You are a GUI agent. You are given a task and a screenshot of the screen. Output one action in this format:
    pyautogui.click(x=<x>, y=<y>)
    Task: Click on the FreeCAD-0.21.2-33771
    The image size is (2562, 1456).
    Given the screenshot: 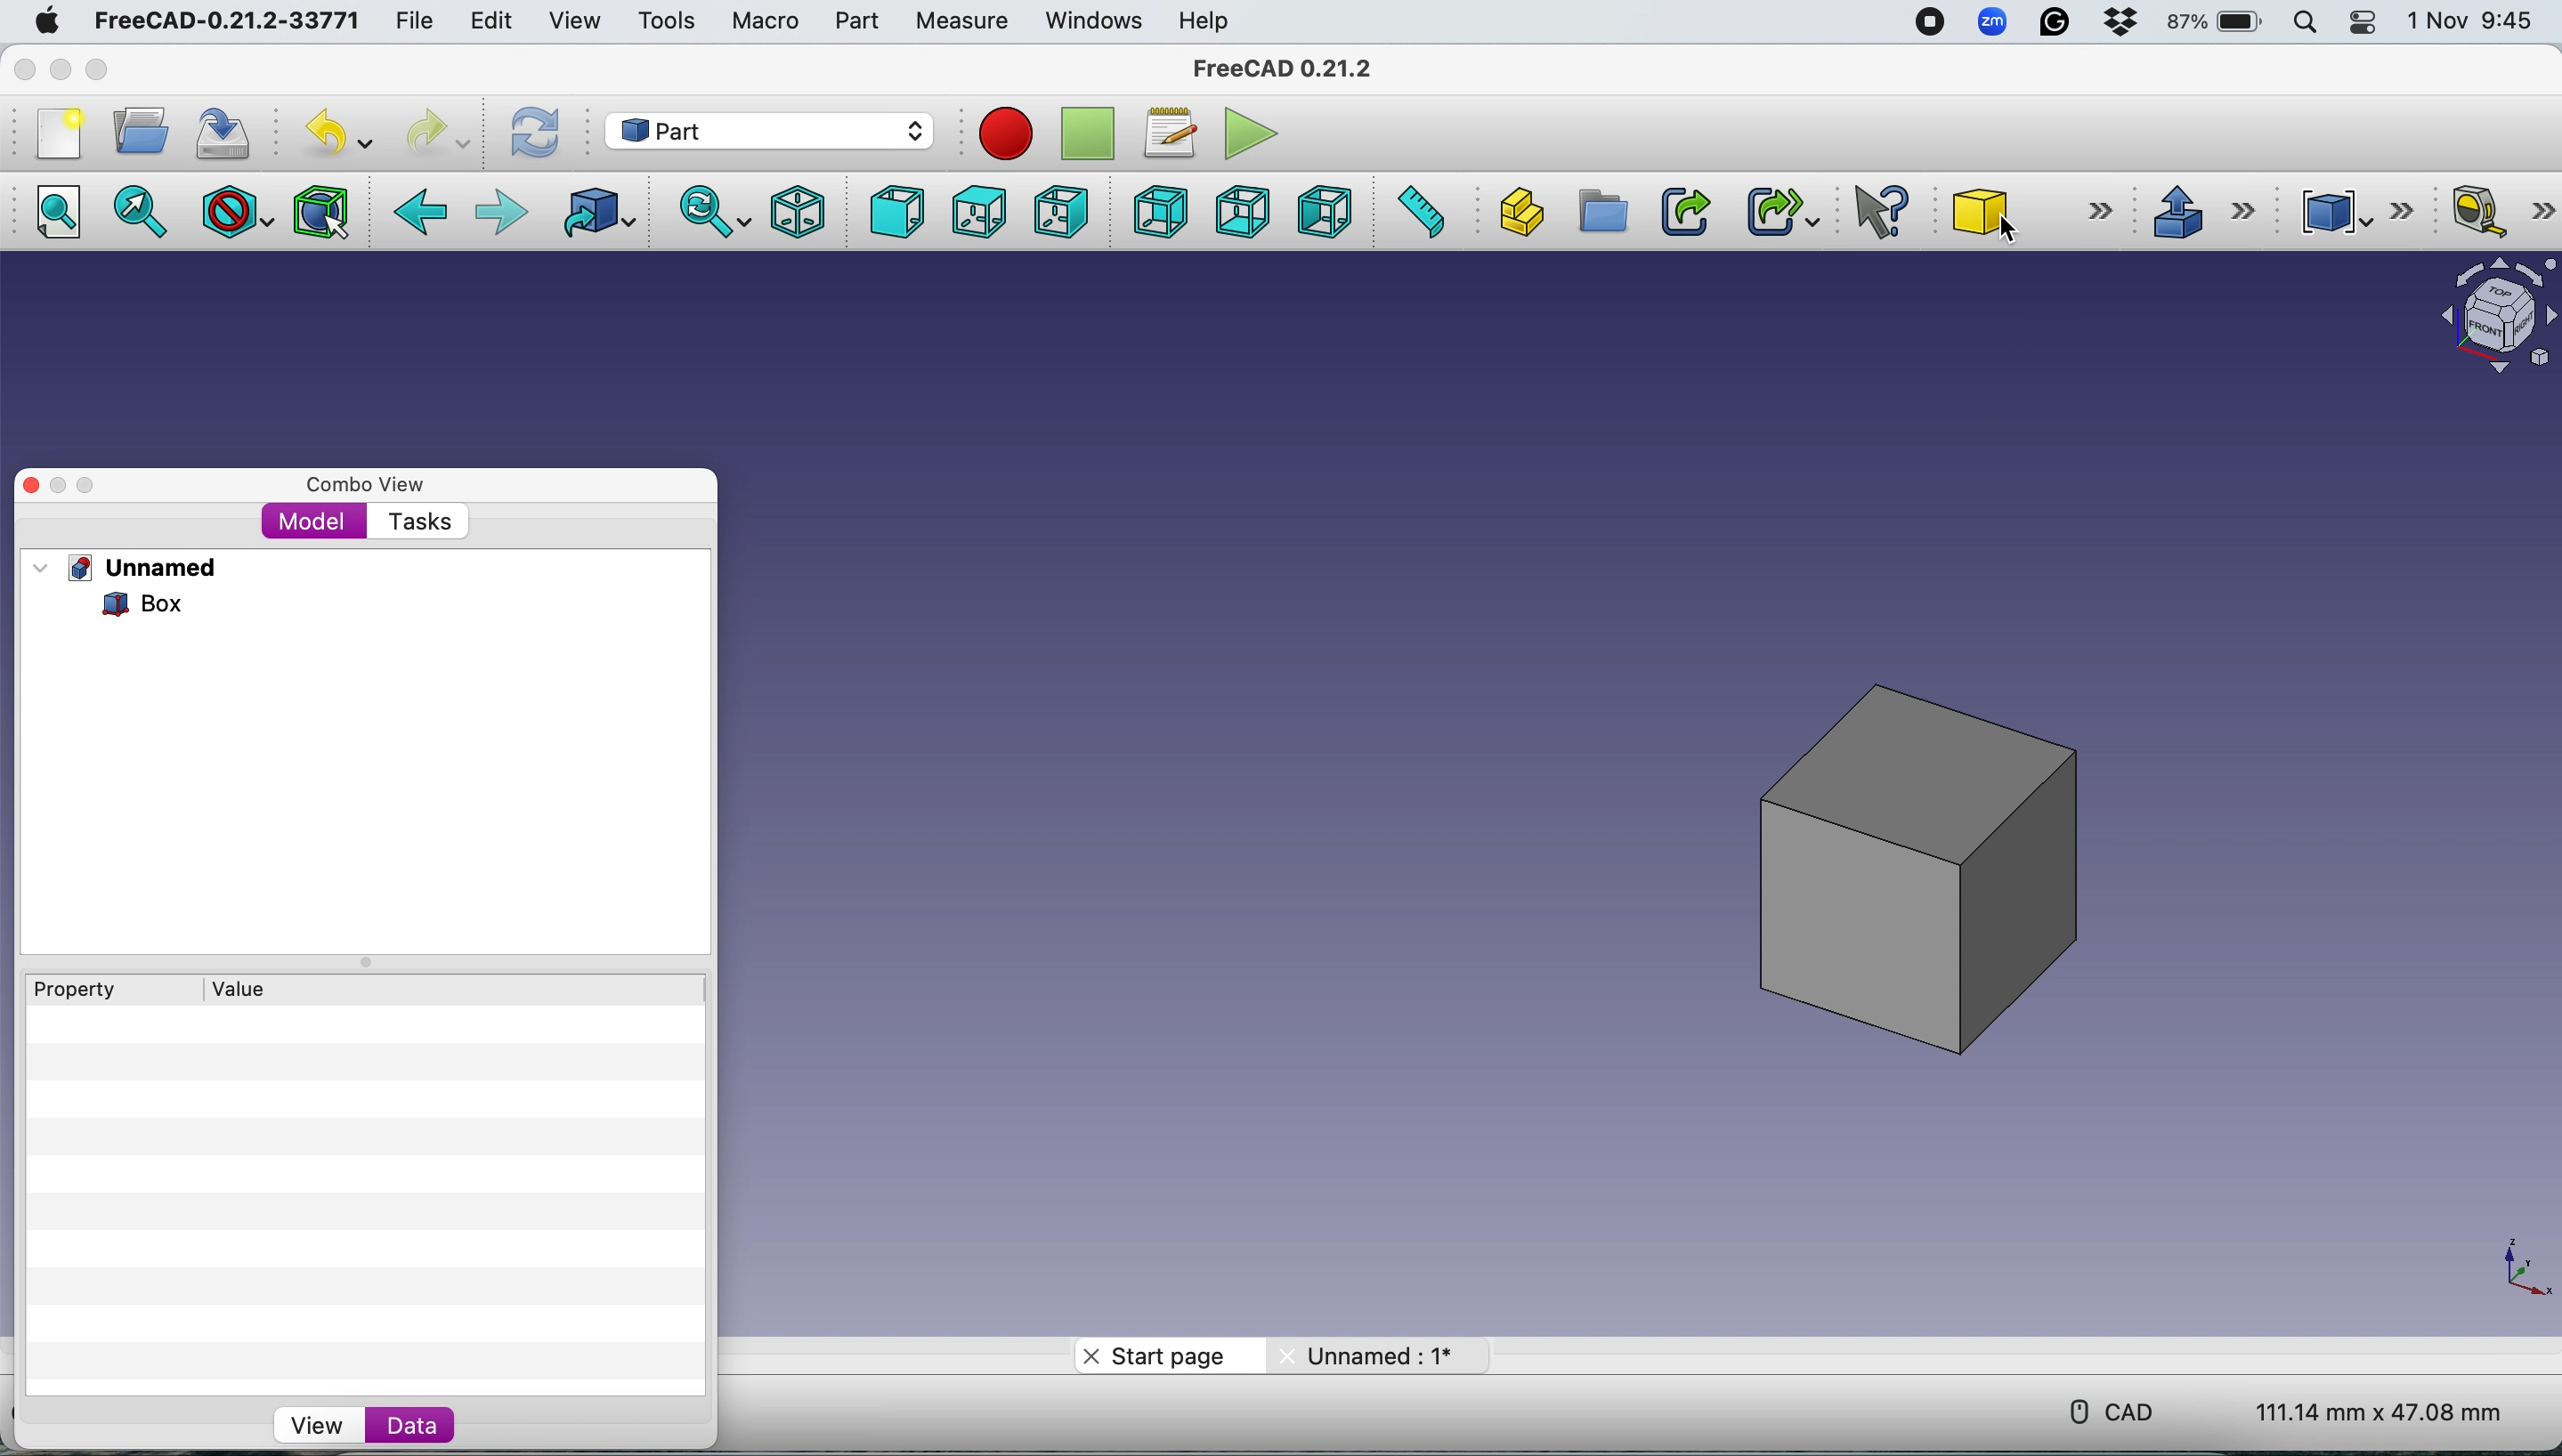 What is the action you would take?
    pyautogui.click(x=226, y=21)
    